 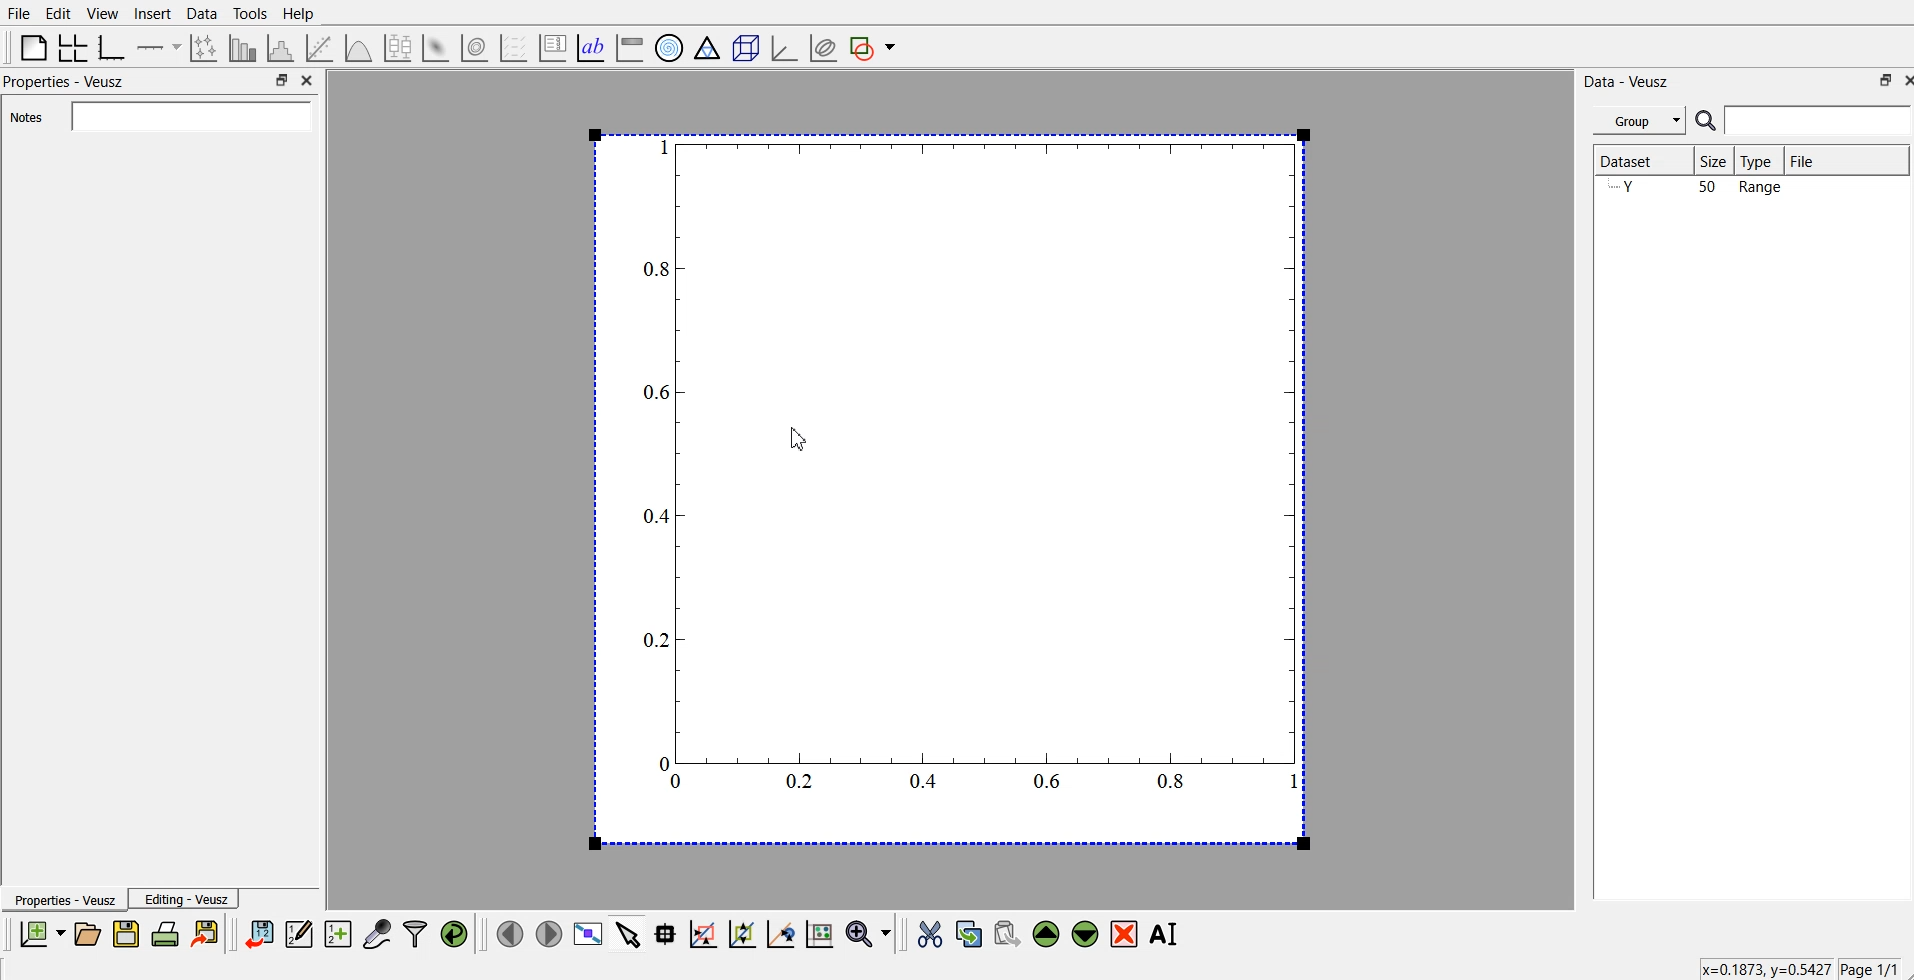 I want to click on Add an axis, so click(x=160, y=46).